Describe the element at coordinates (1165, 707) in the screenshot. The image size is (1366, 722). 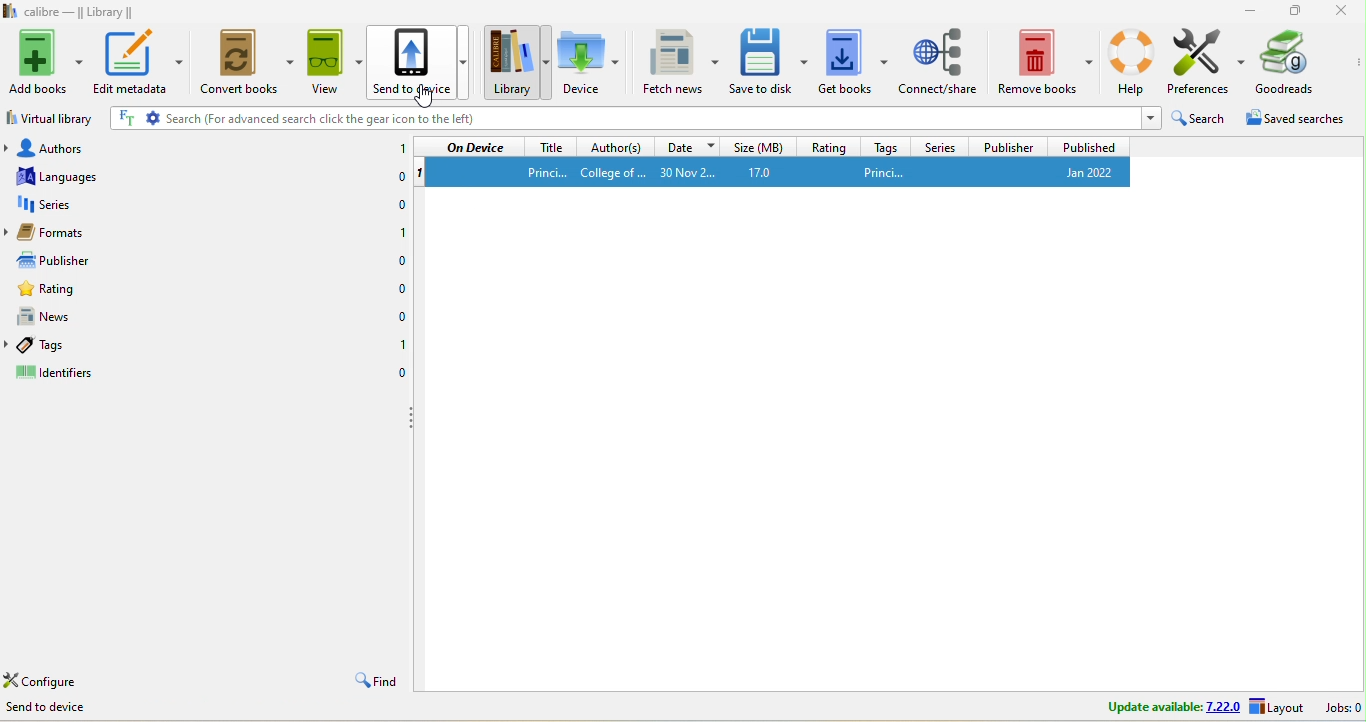
I see `update available` at that location.